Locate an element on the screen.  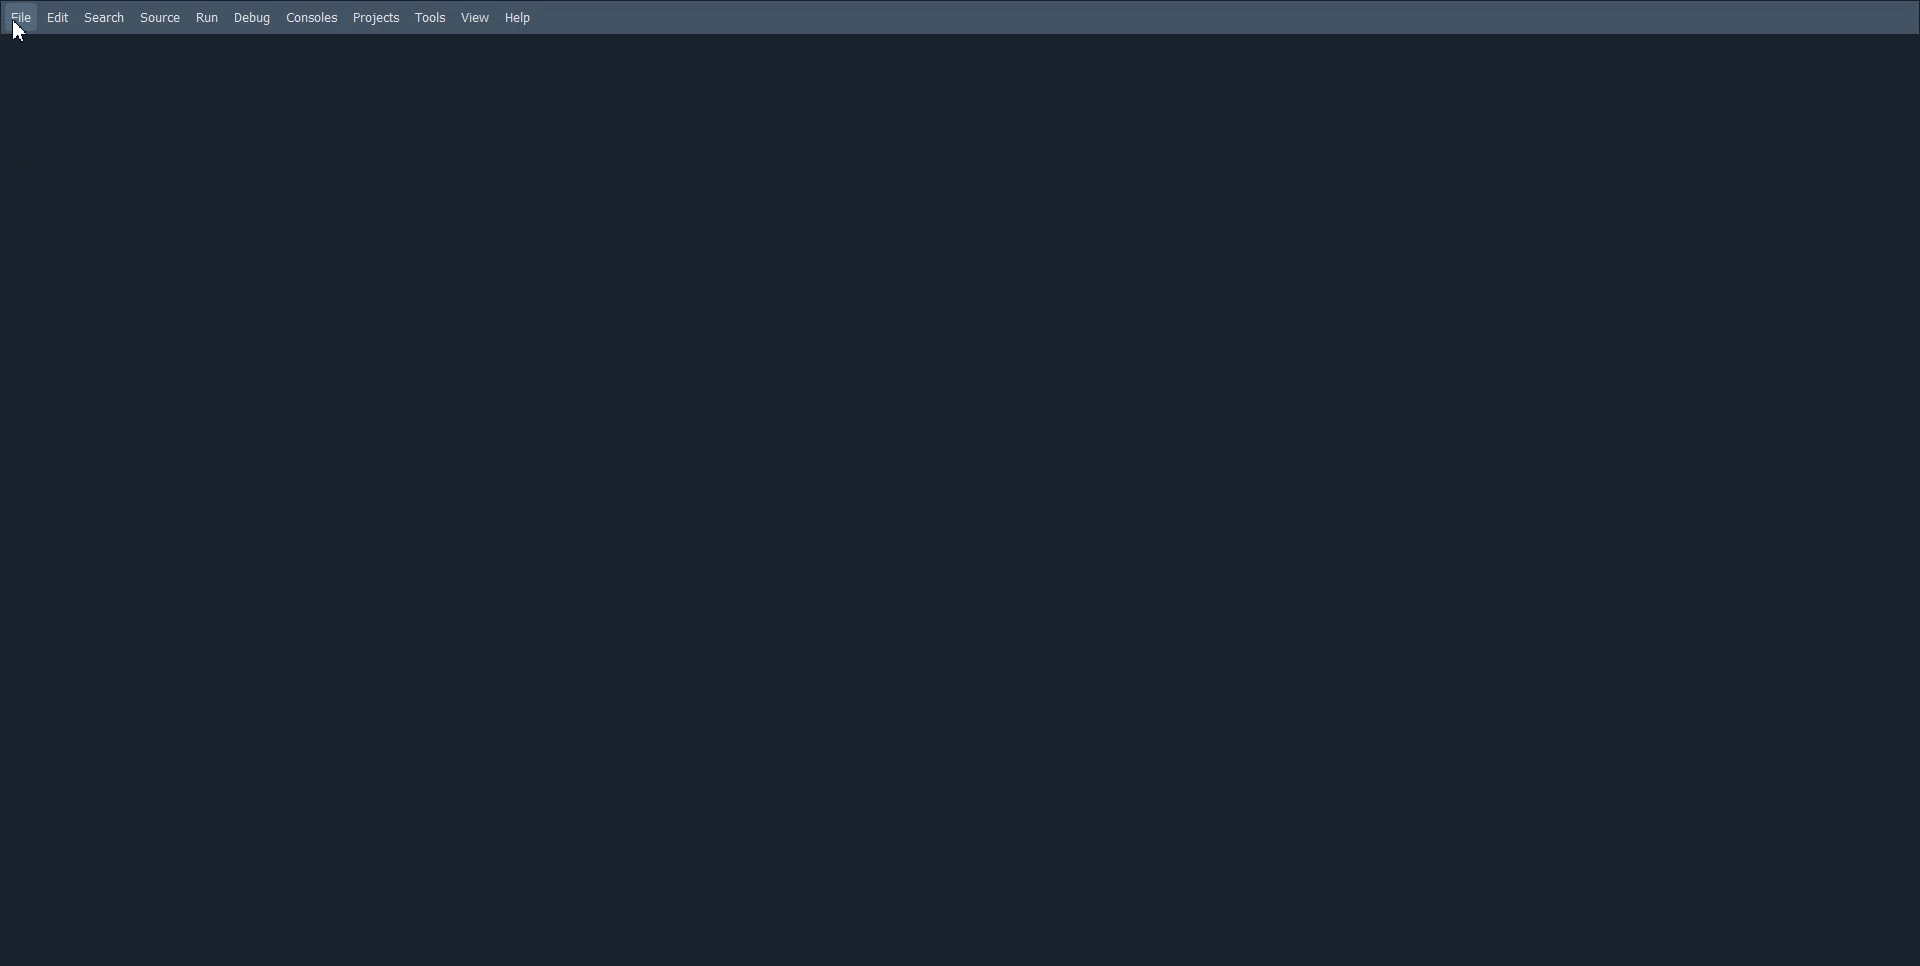
Consoles is located at coordinates (311, 19).